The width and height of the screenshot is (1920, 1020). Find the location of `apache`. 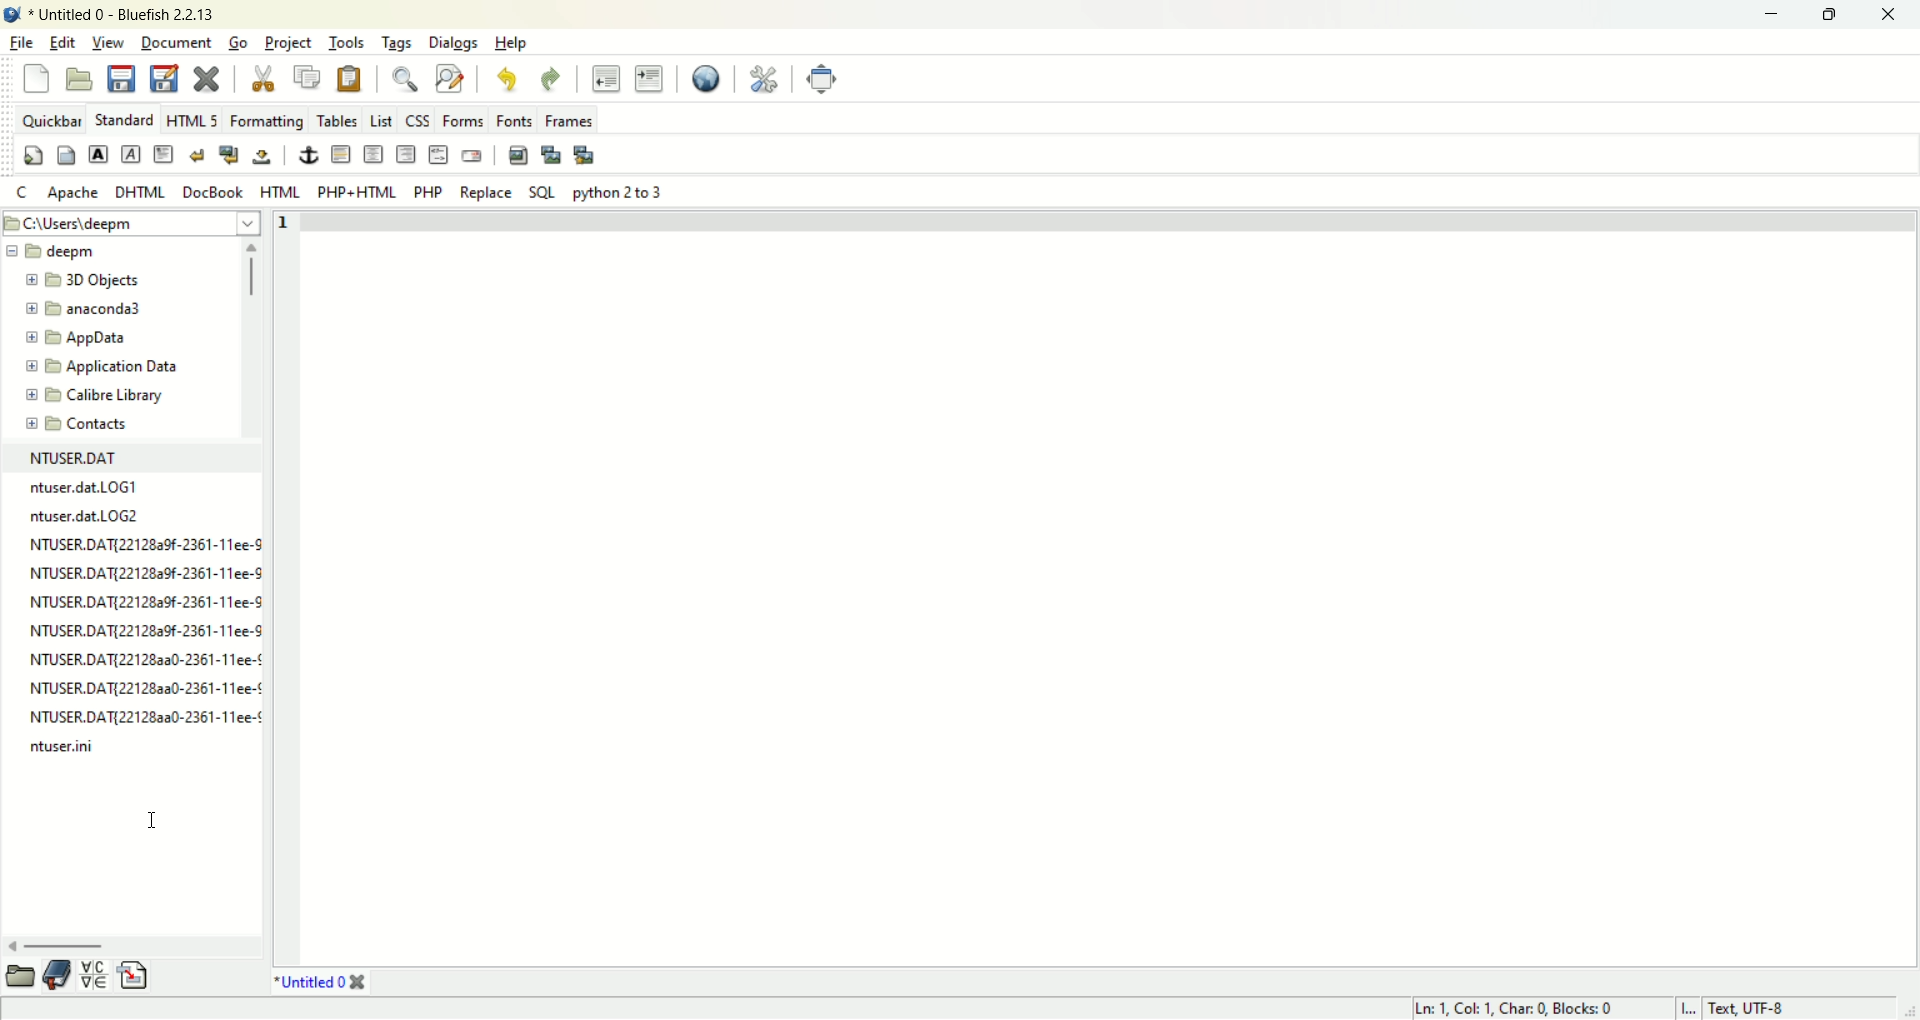

apache is located at coordinates (75, 193).